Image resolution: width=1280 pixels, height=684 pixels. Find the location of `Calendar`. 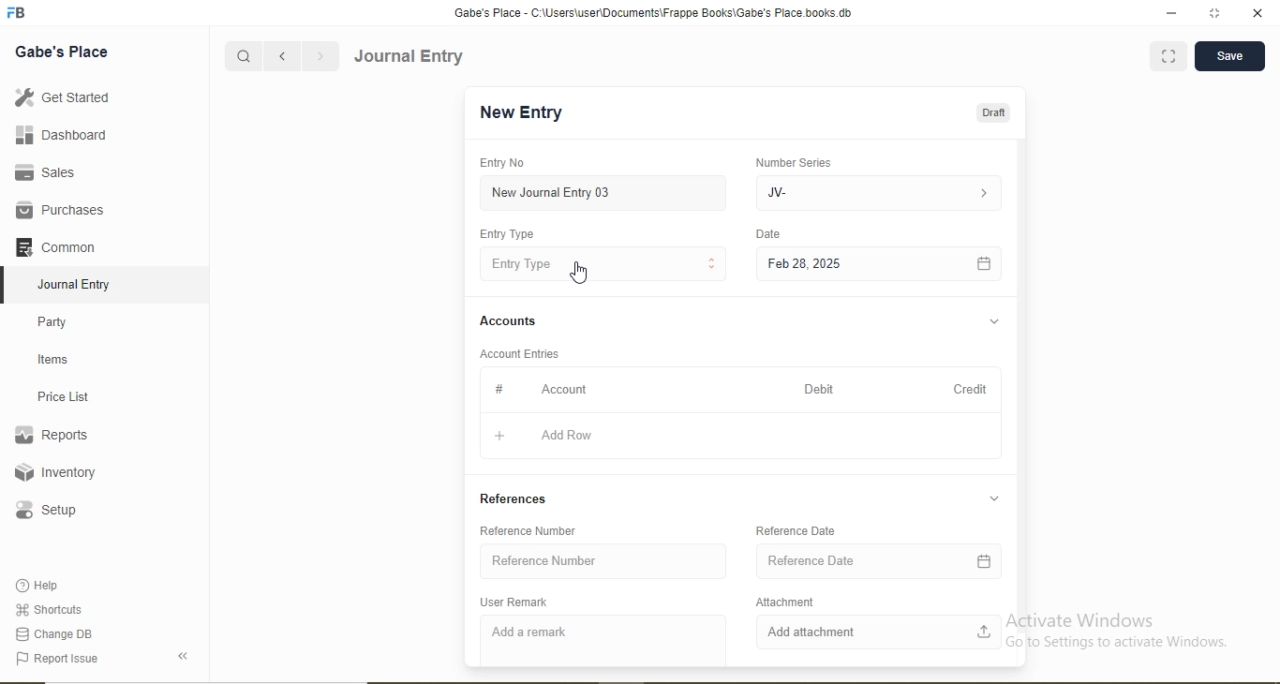

Calendar is located at coordinates (983, 562).